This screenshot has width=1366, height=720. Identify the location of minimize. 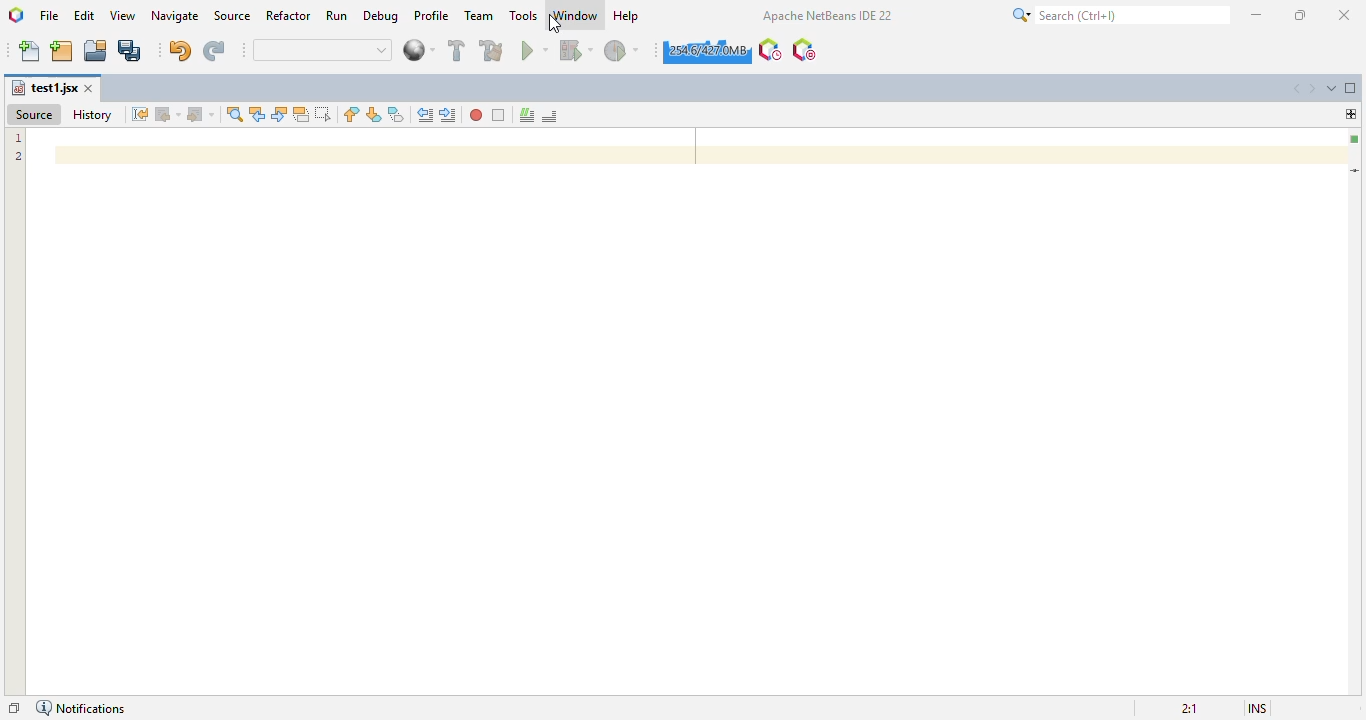
(1257, 15).